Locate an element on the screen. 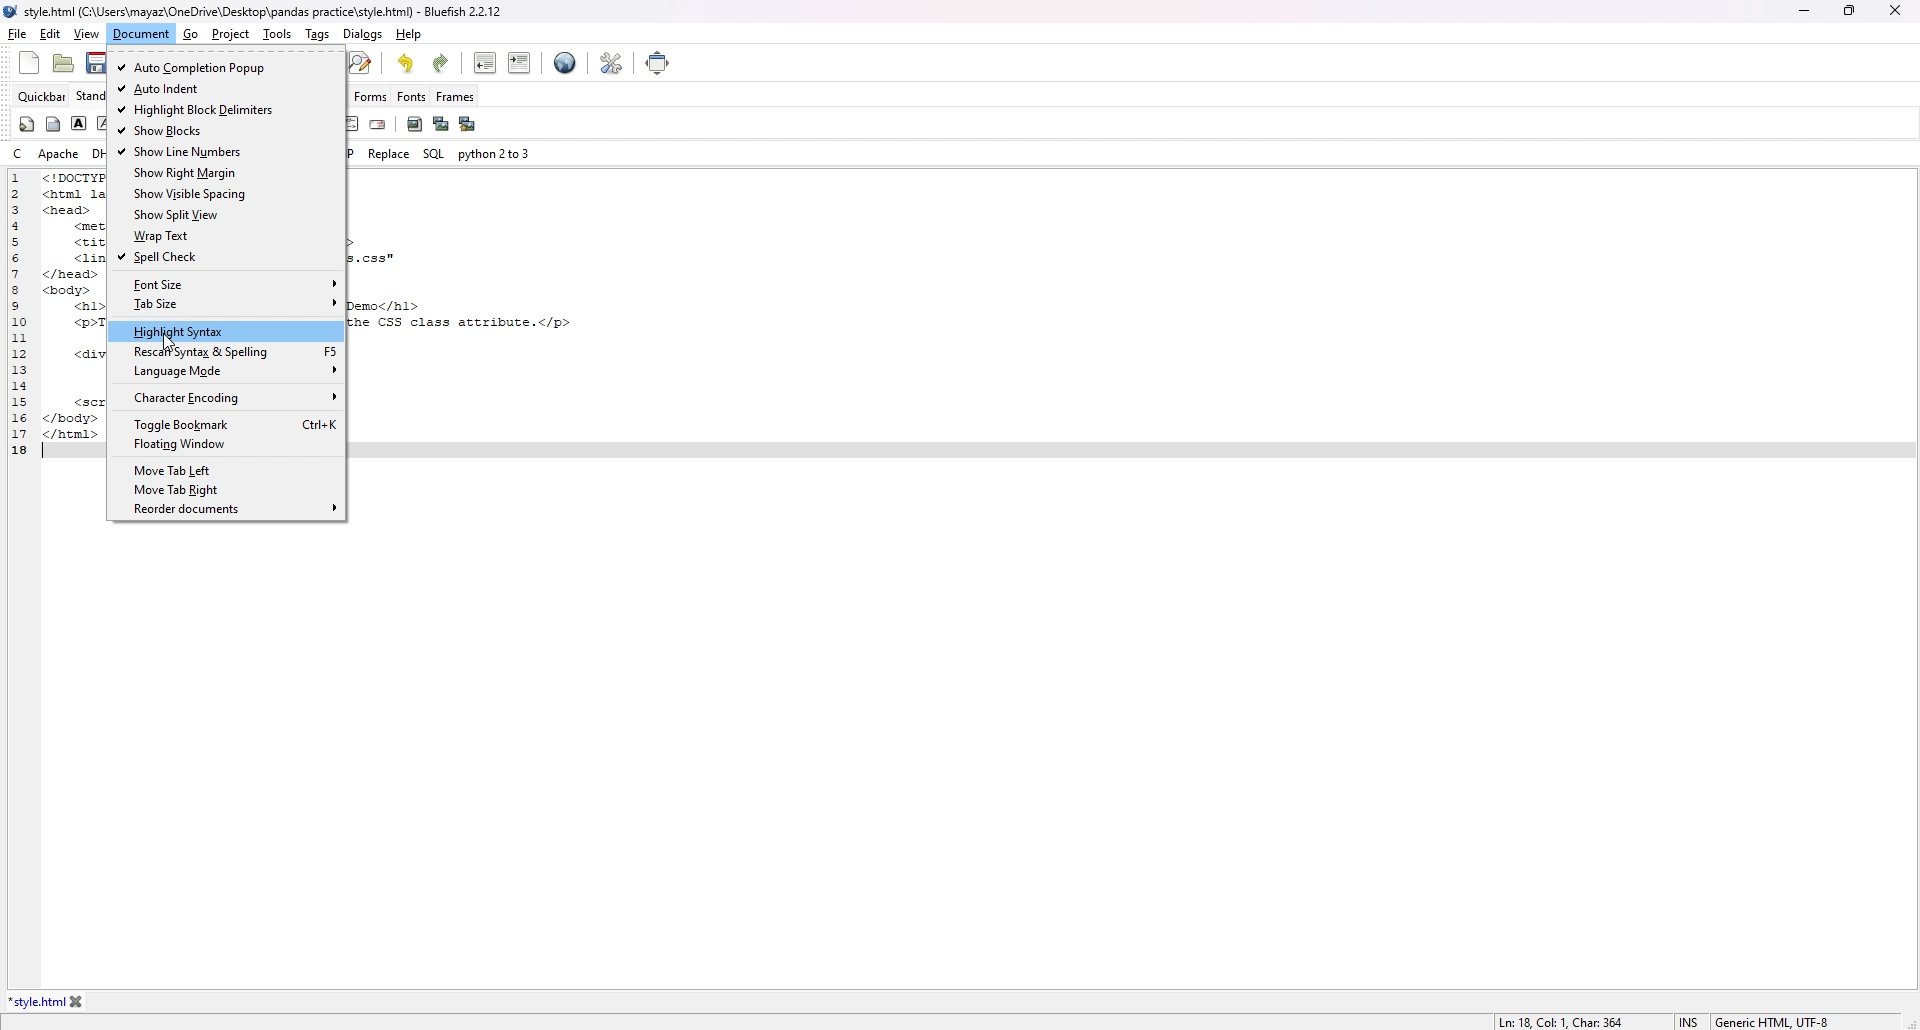 The height and width of the screenshot is (1030, 1920). show right margin is located at coordinates (224, 172).